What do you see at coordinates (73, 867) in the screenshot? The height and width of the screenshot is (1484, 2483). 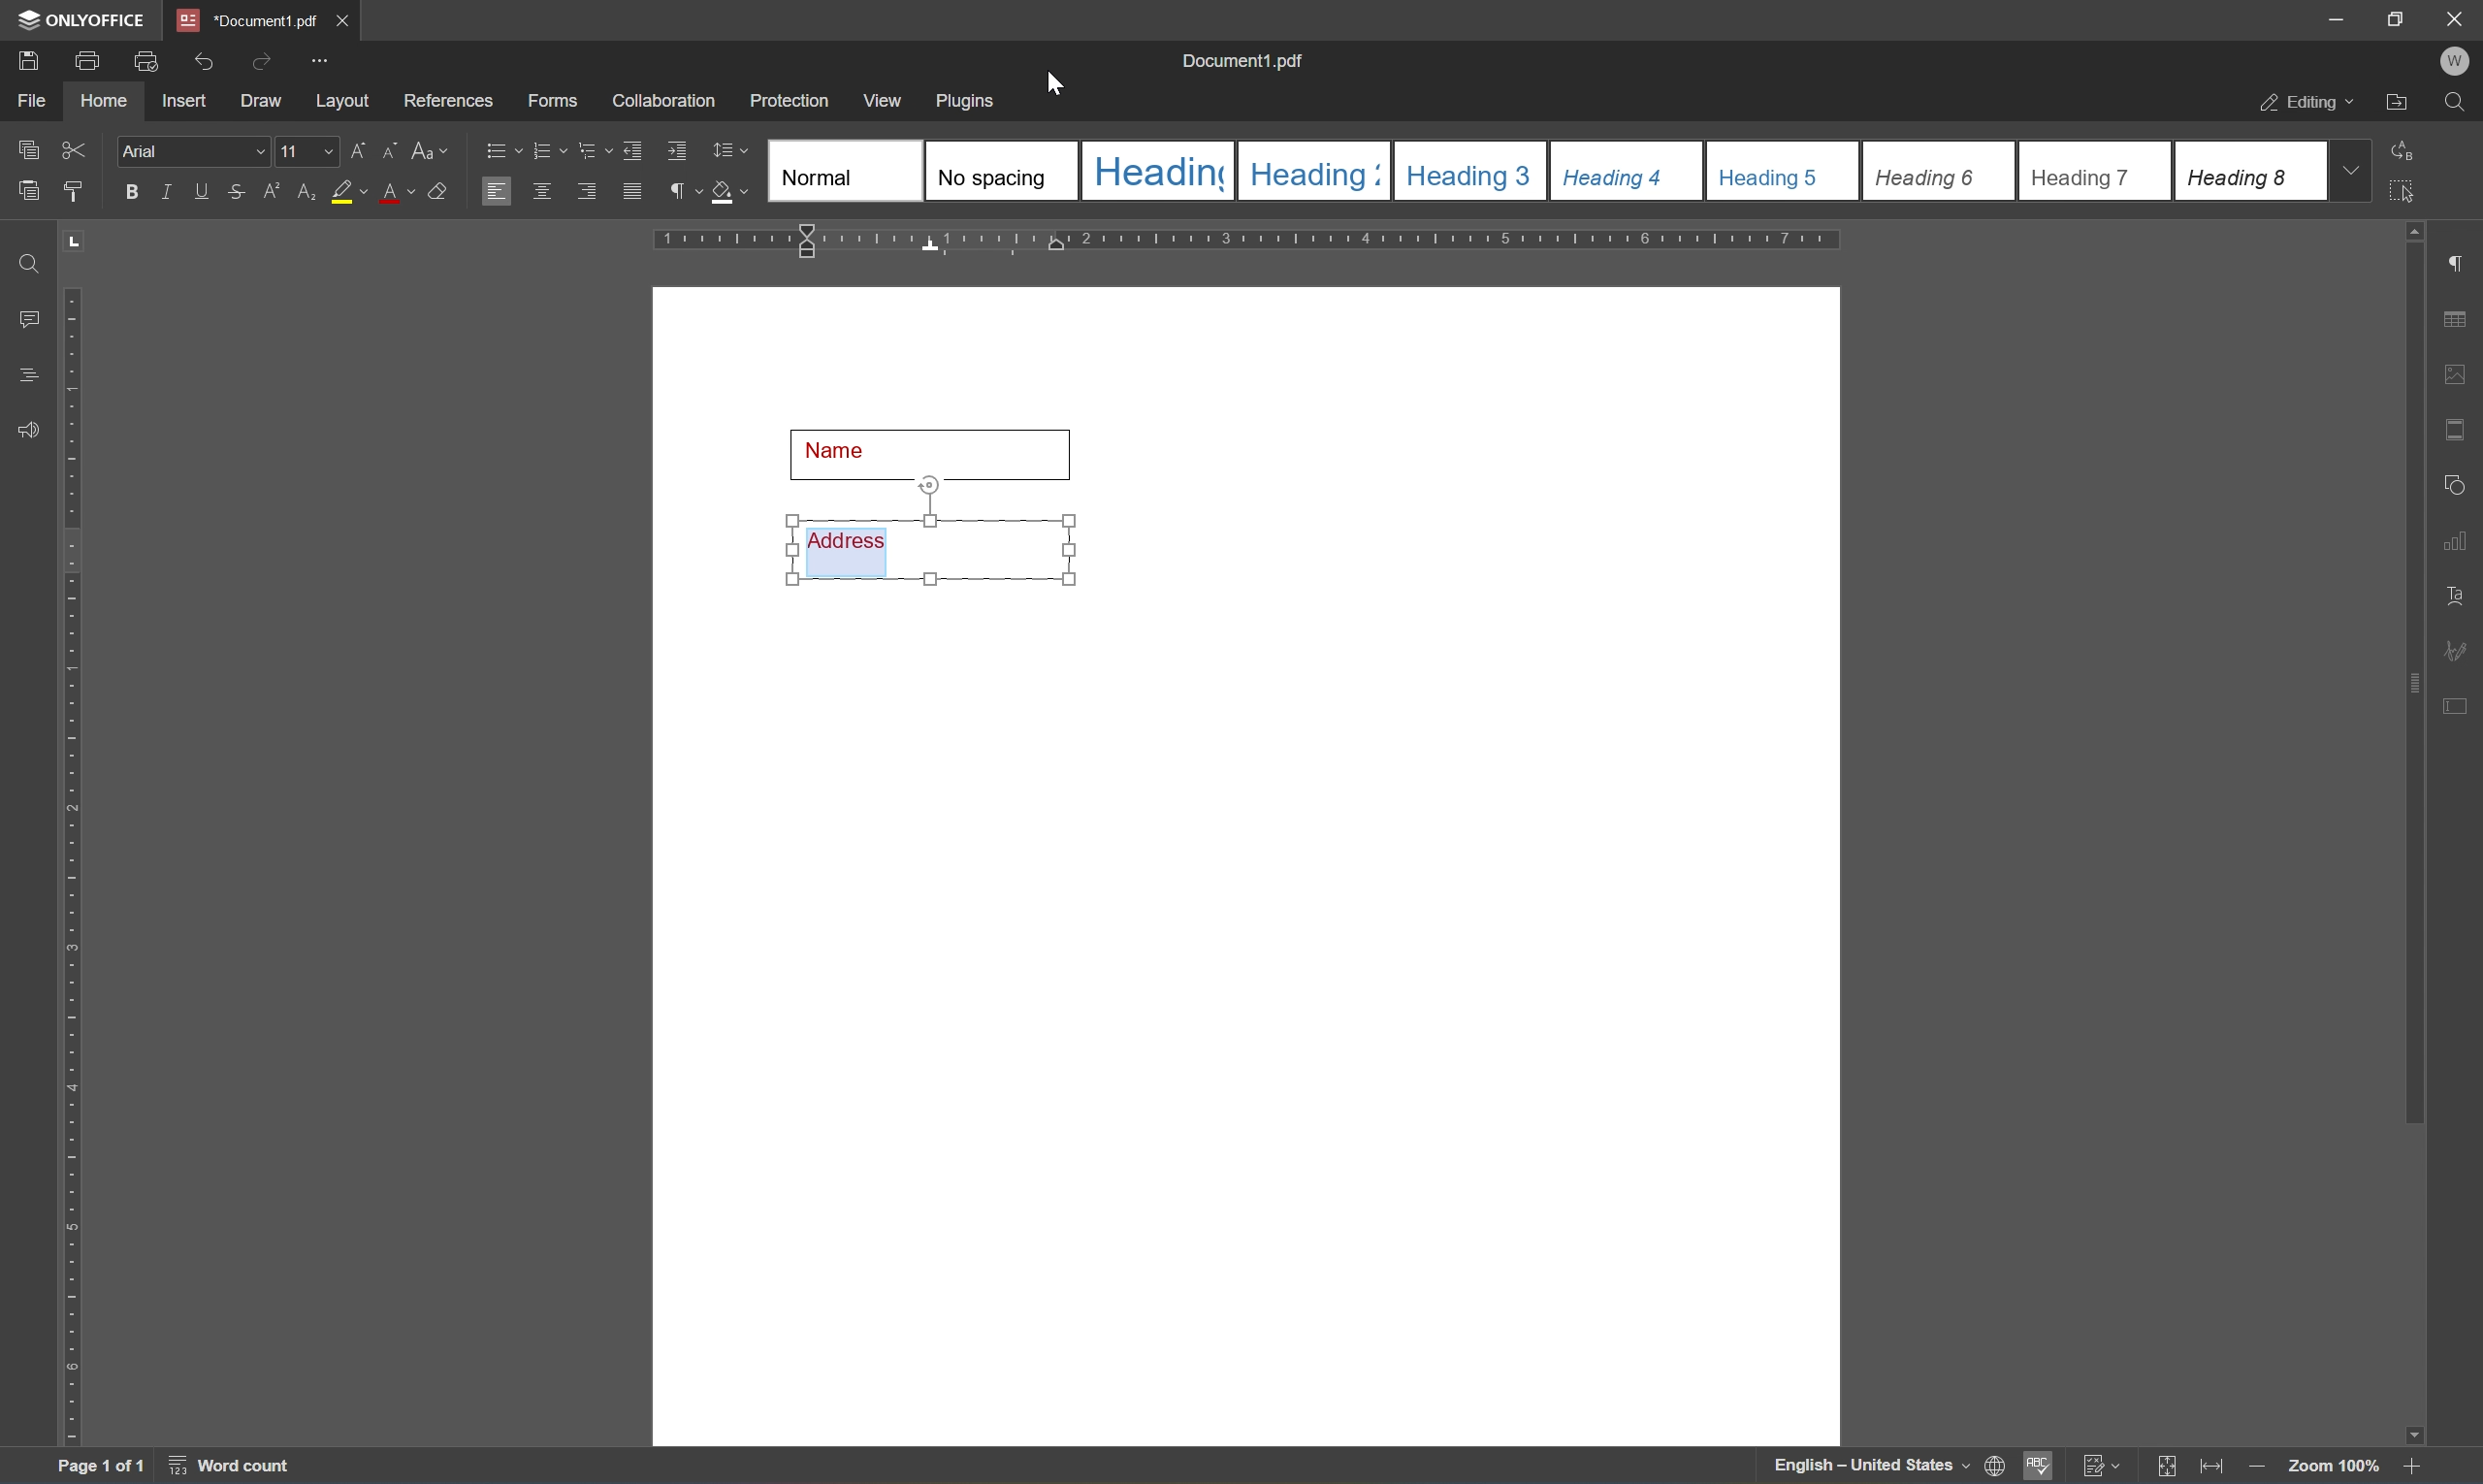 I see `ruler` at bounding box center [73, 867].